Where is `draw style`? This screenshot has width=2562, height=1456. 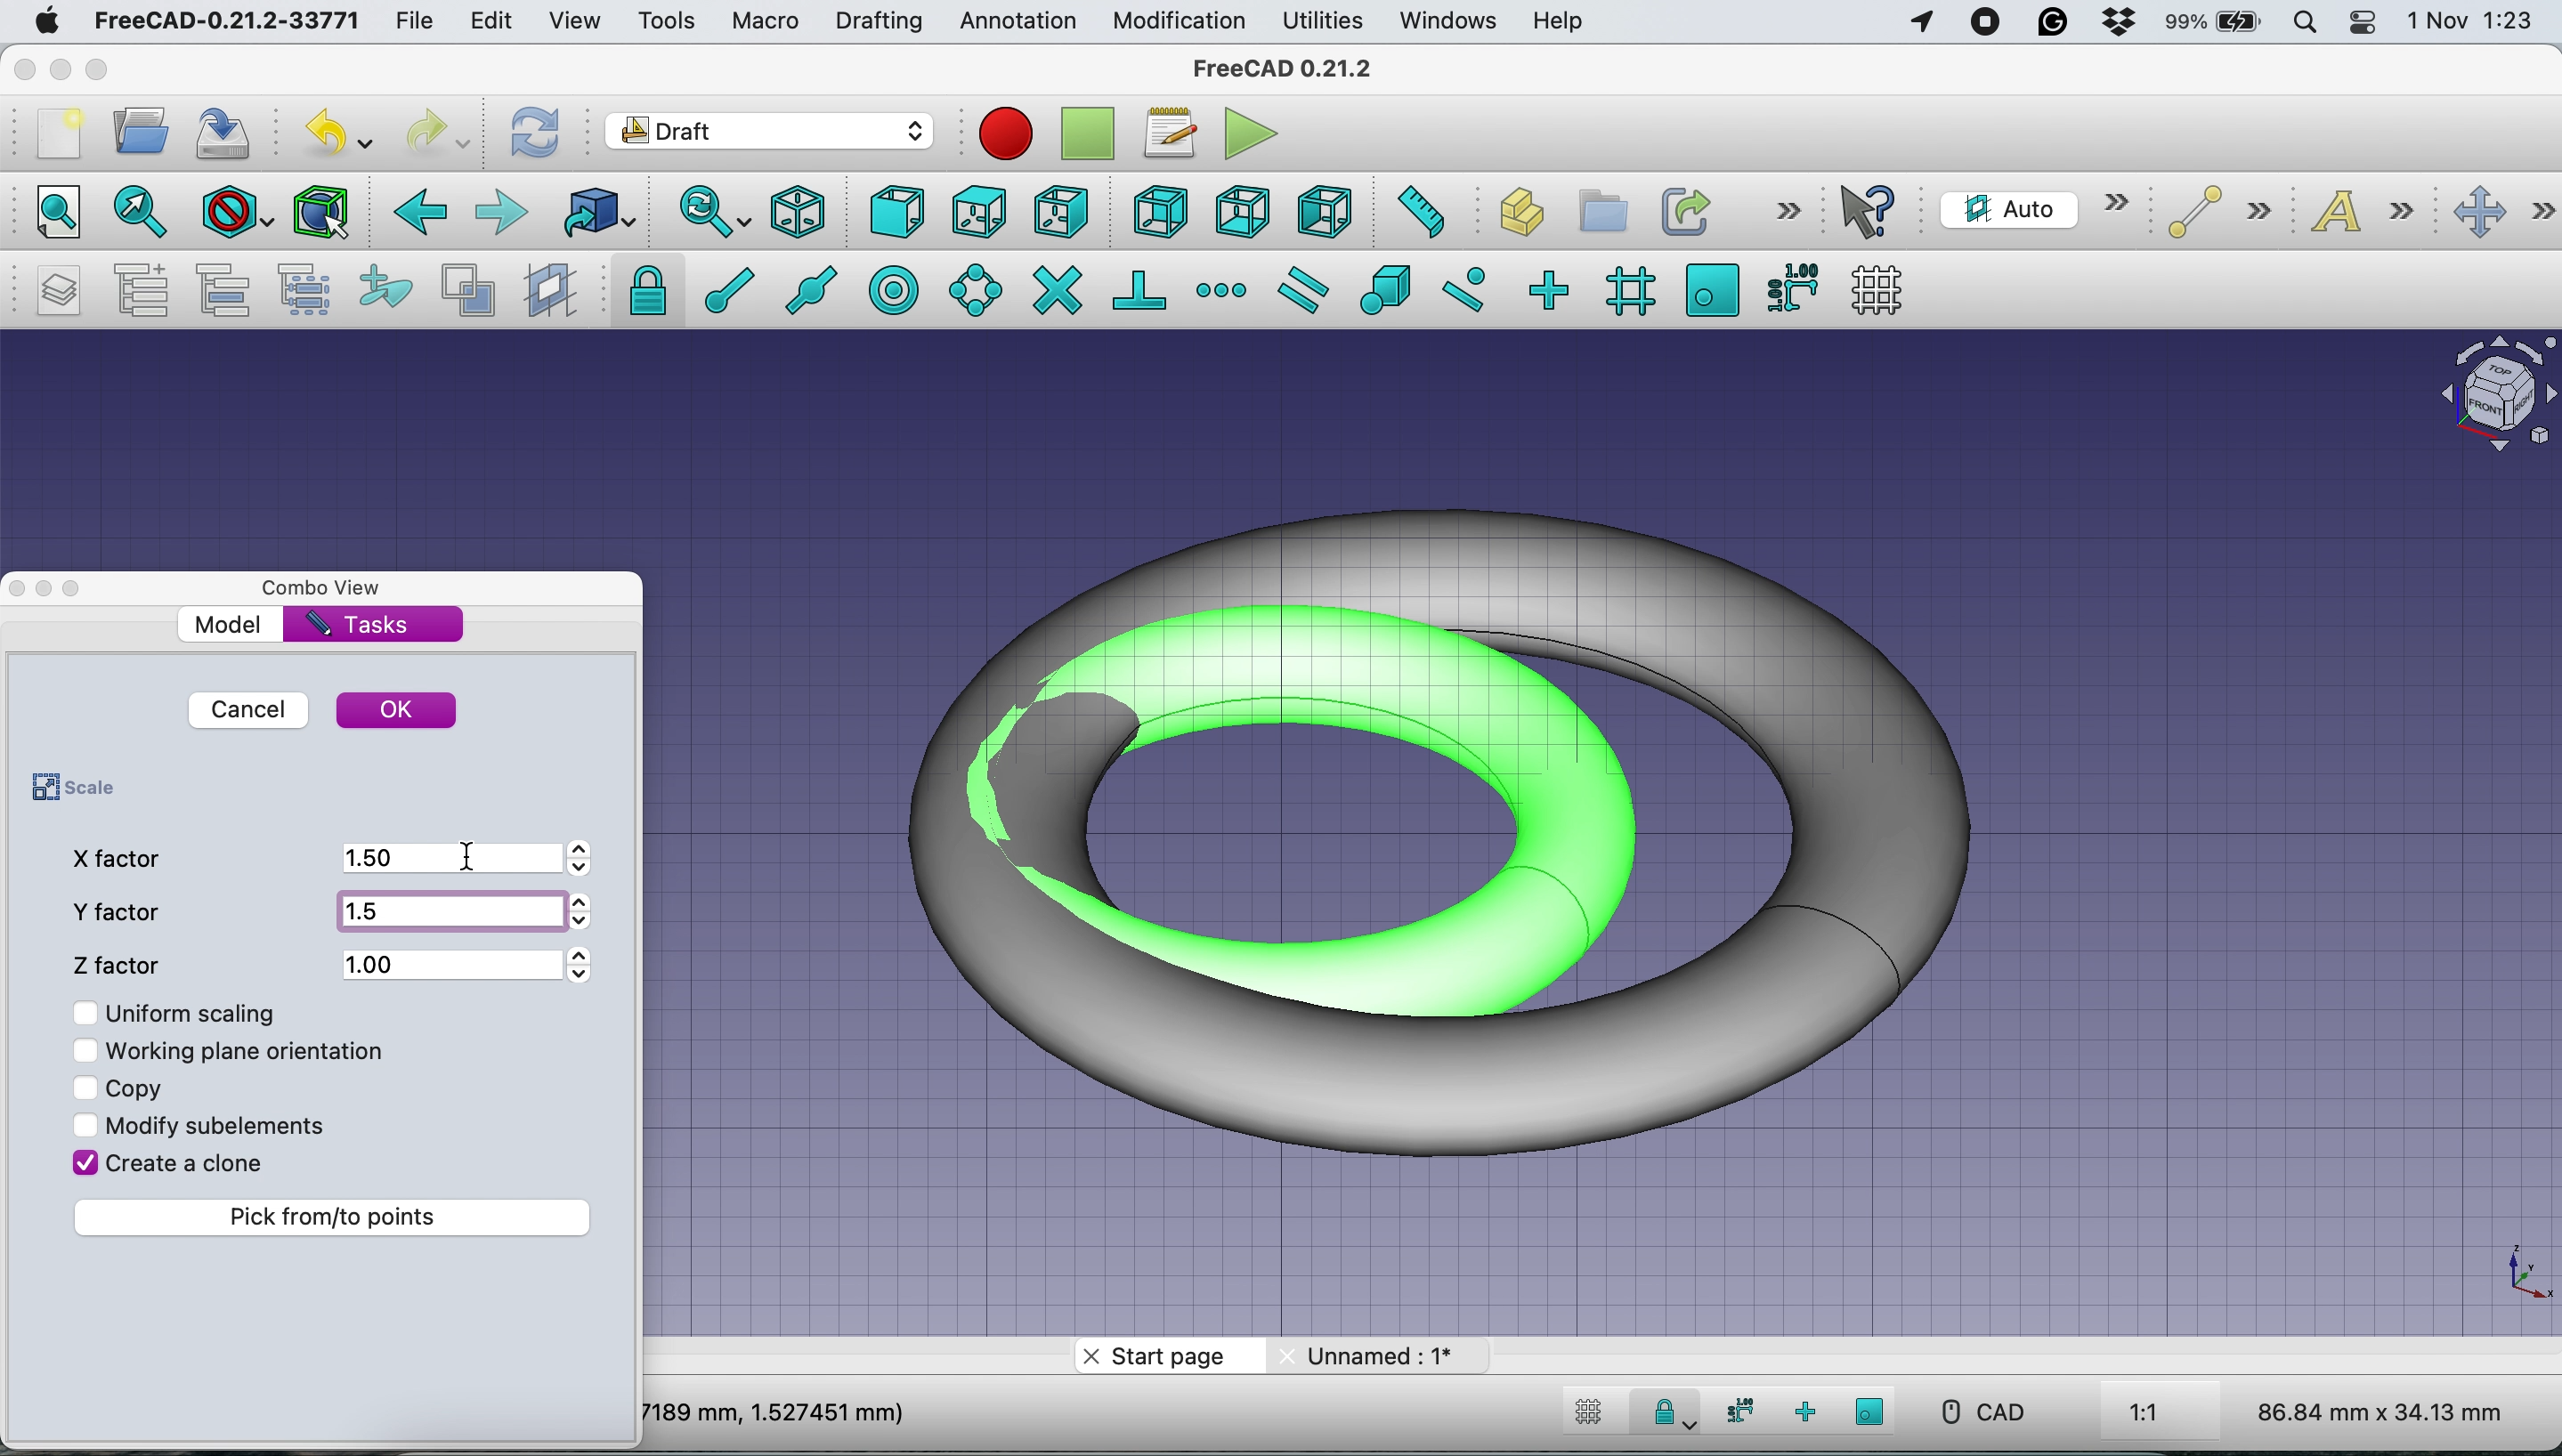
draw style is located at coordinates (233, 216).